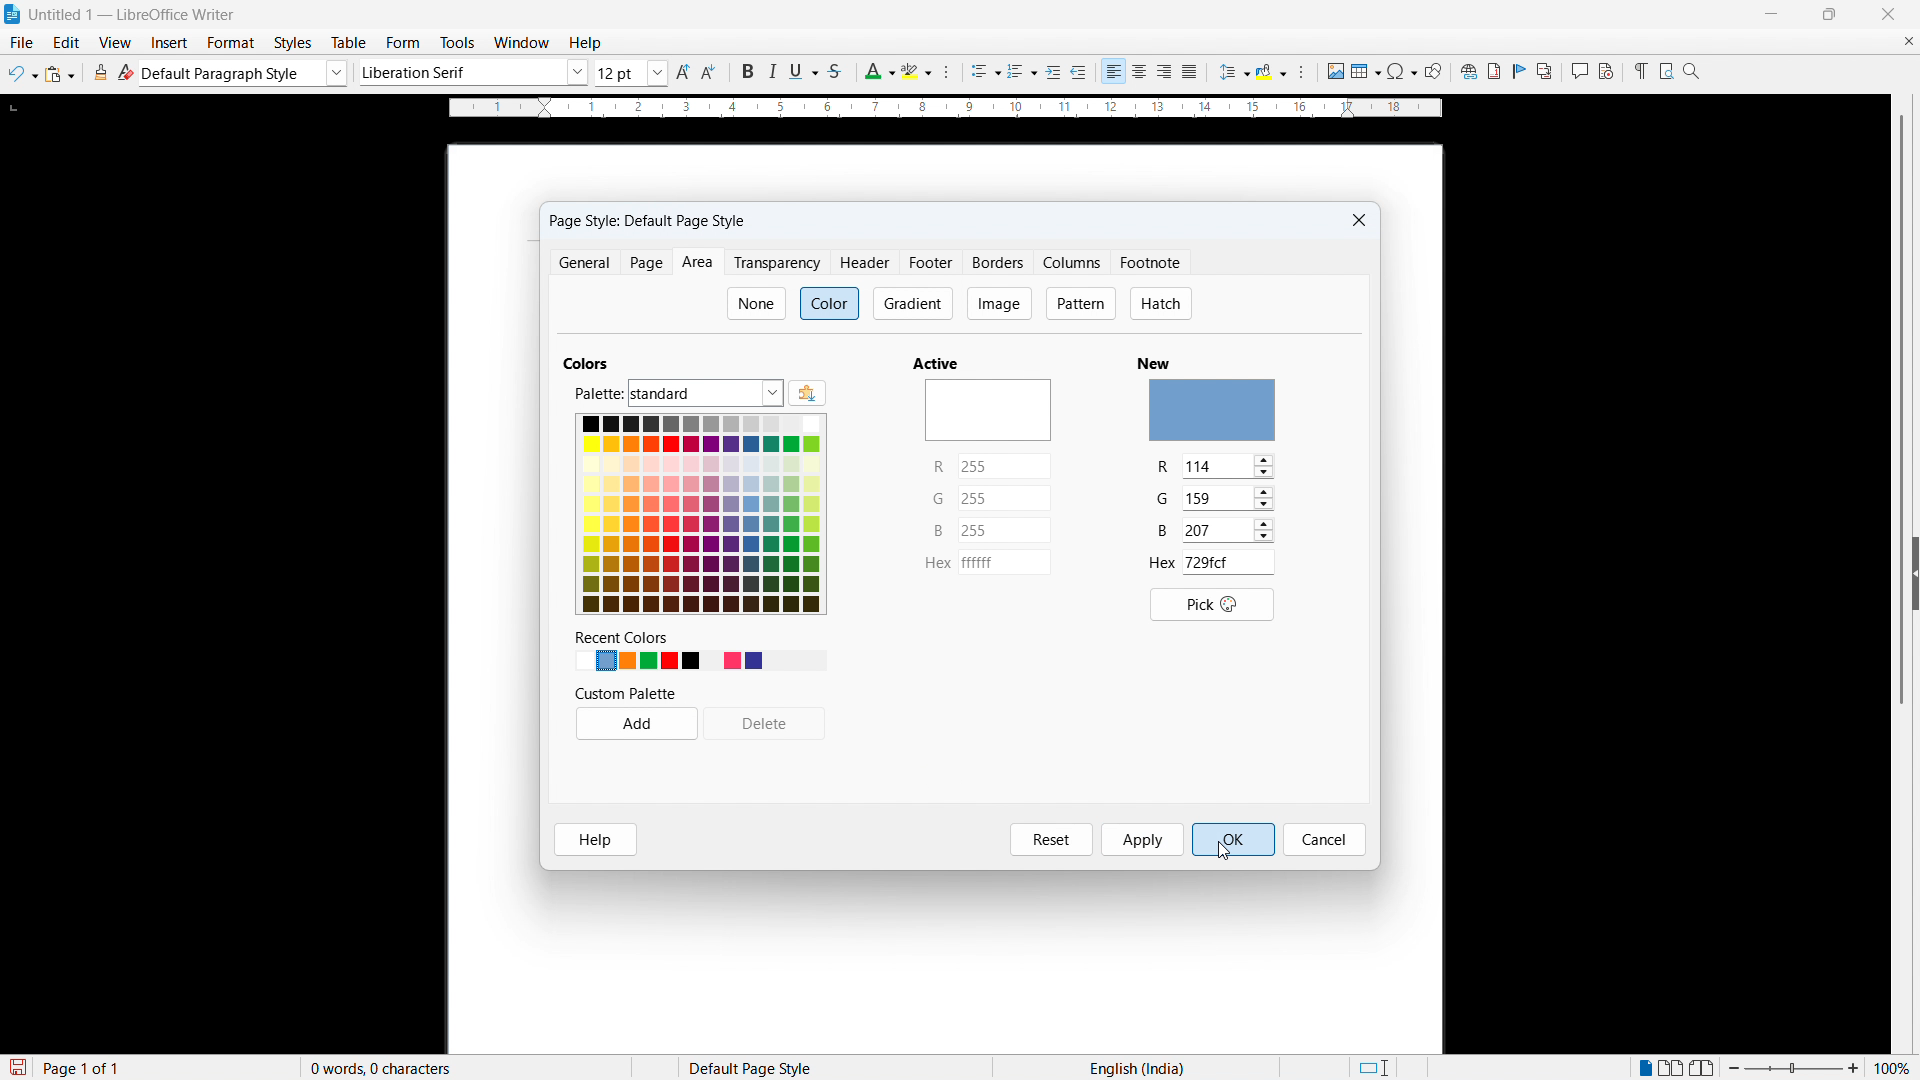 The image size is (1920, 1080). What do you see at coordinates (1227, 466) in the screenshot?
I see `set R` at bounding box center [1227, 466].